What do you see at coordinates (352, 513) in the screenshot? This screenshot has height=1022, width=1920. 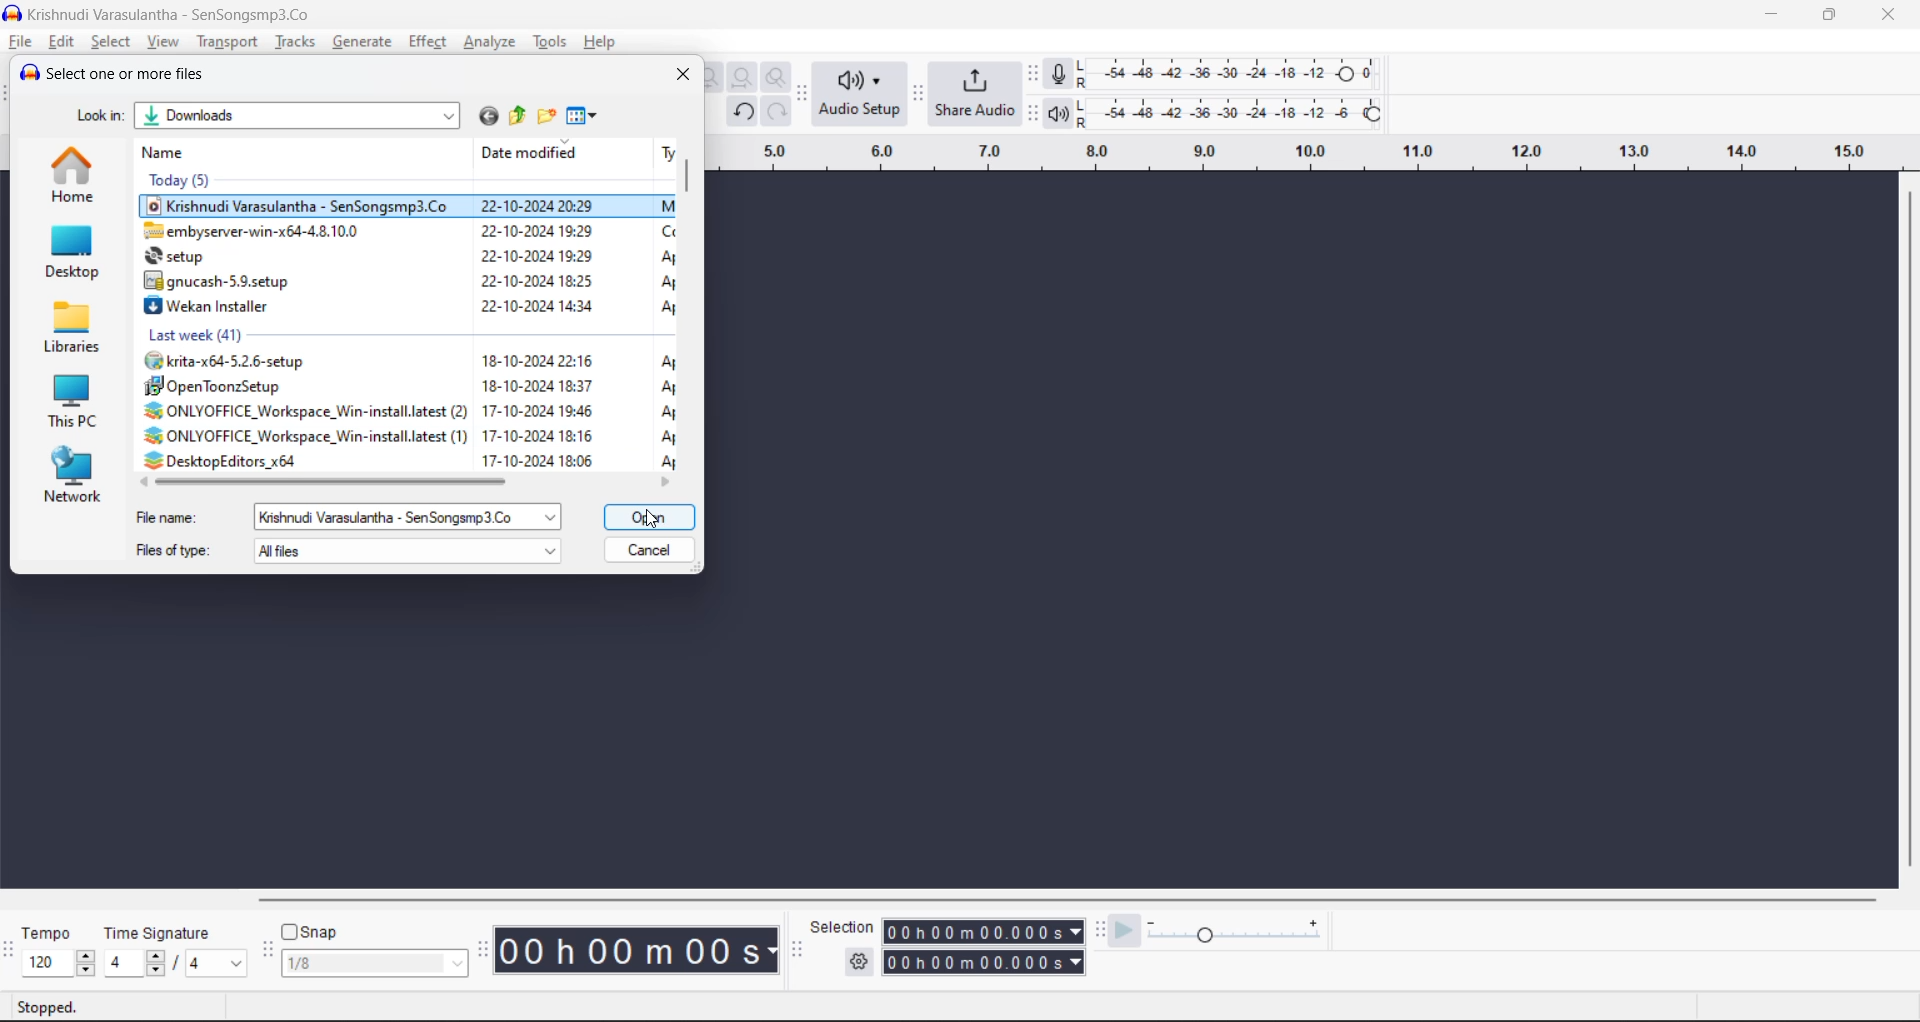 I see `file name` at bounding box center [352, 513].